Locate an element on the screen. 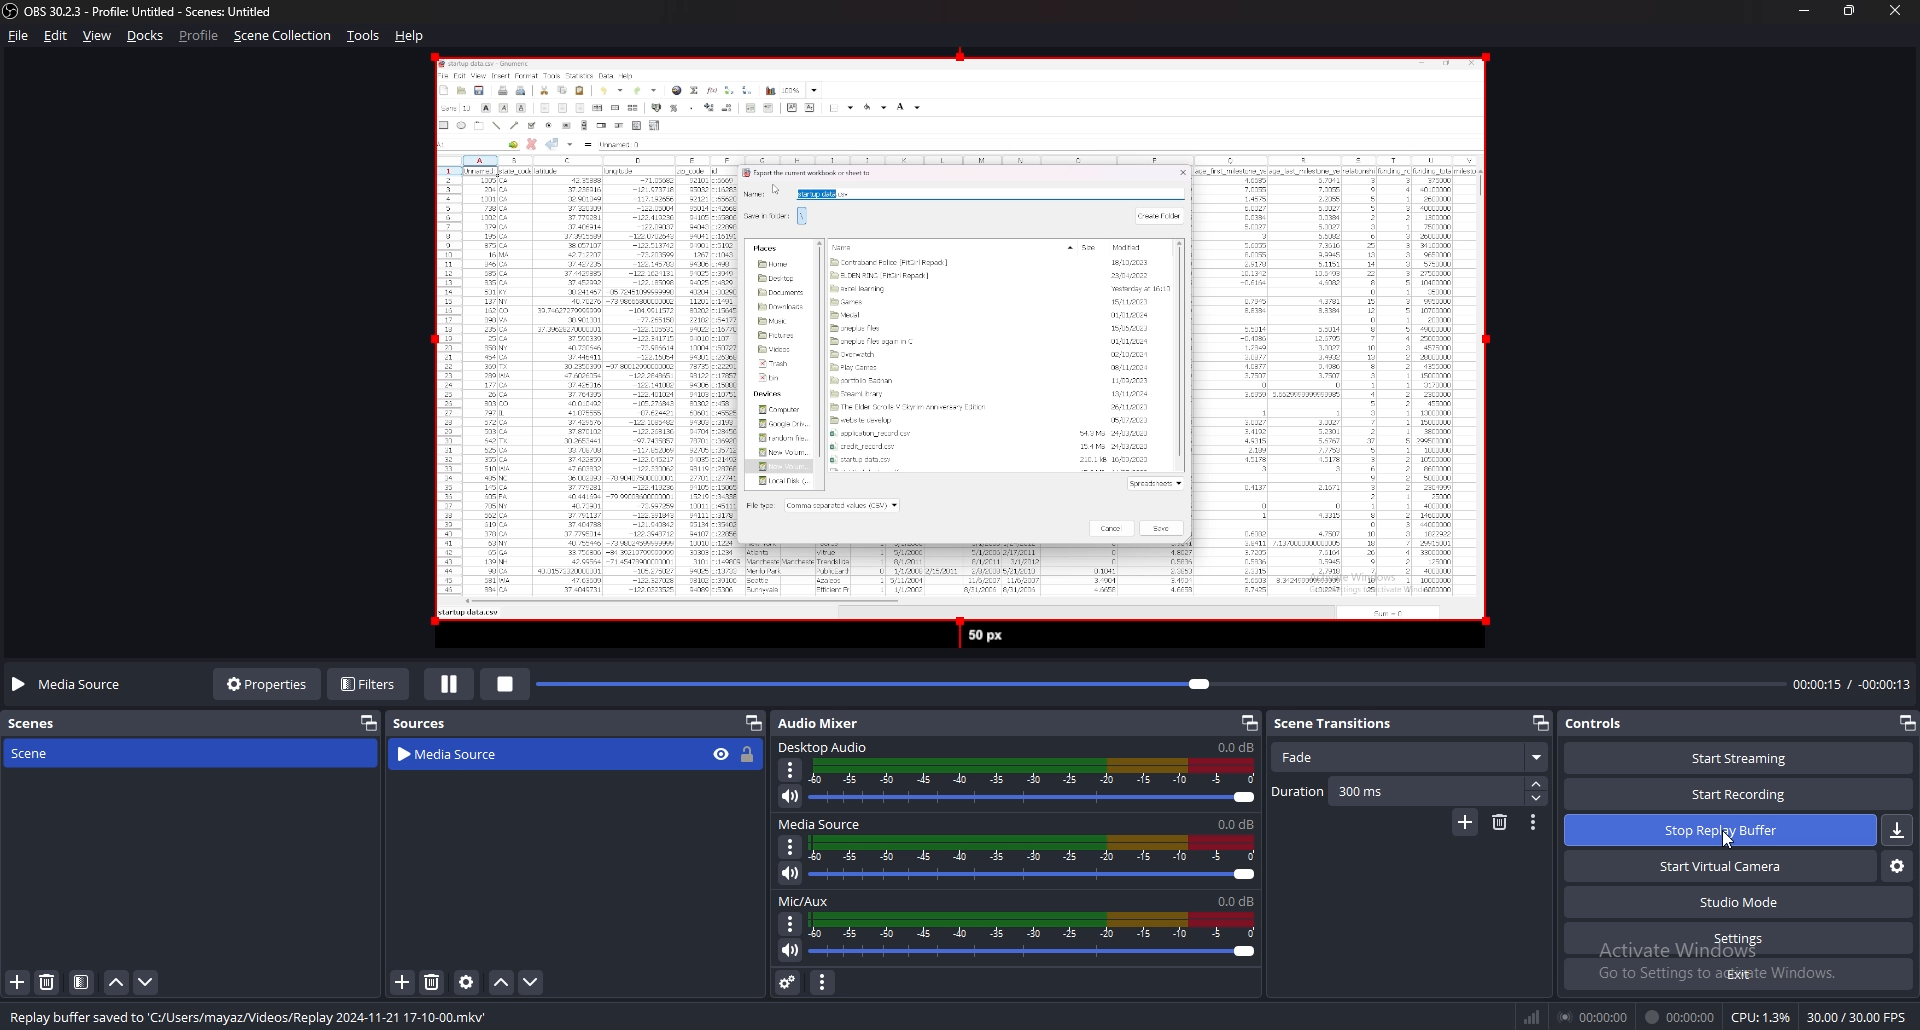  mute is located at coordinates (792, 949).